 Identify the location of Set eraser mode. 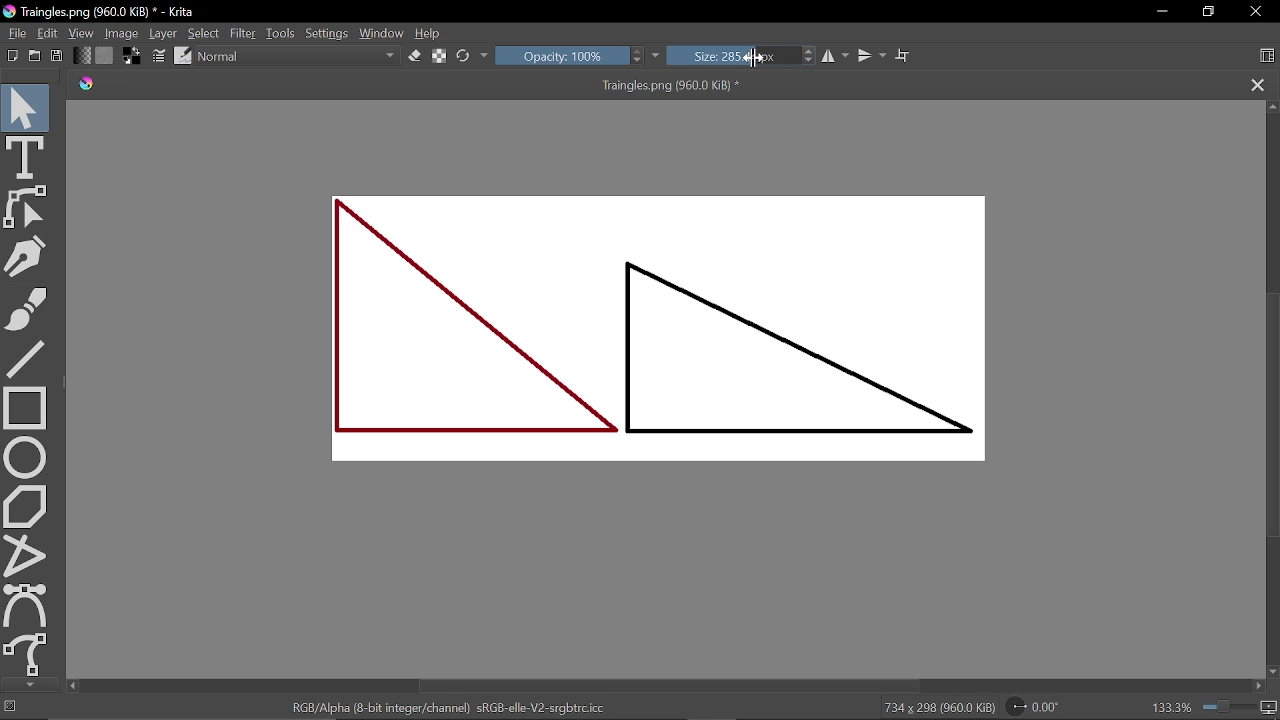
(414, 56).